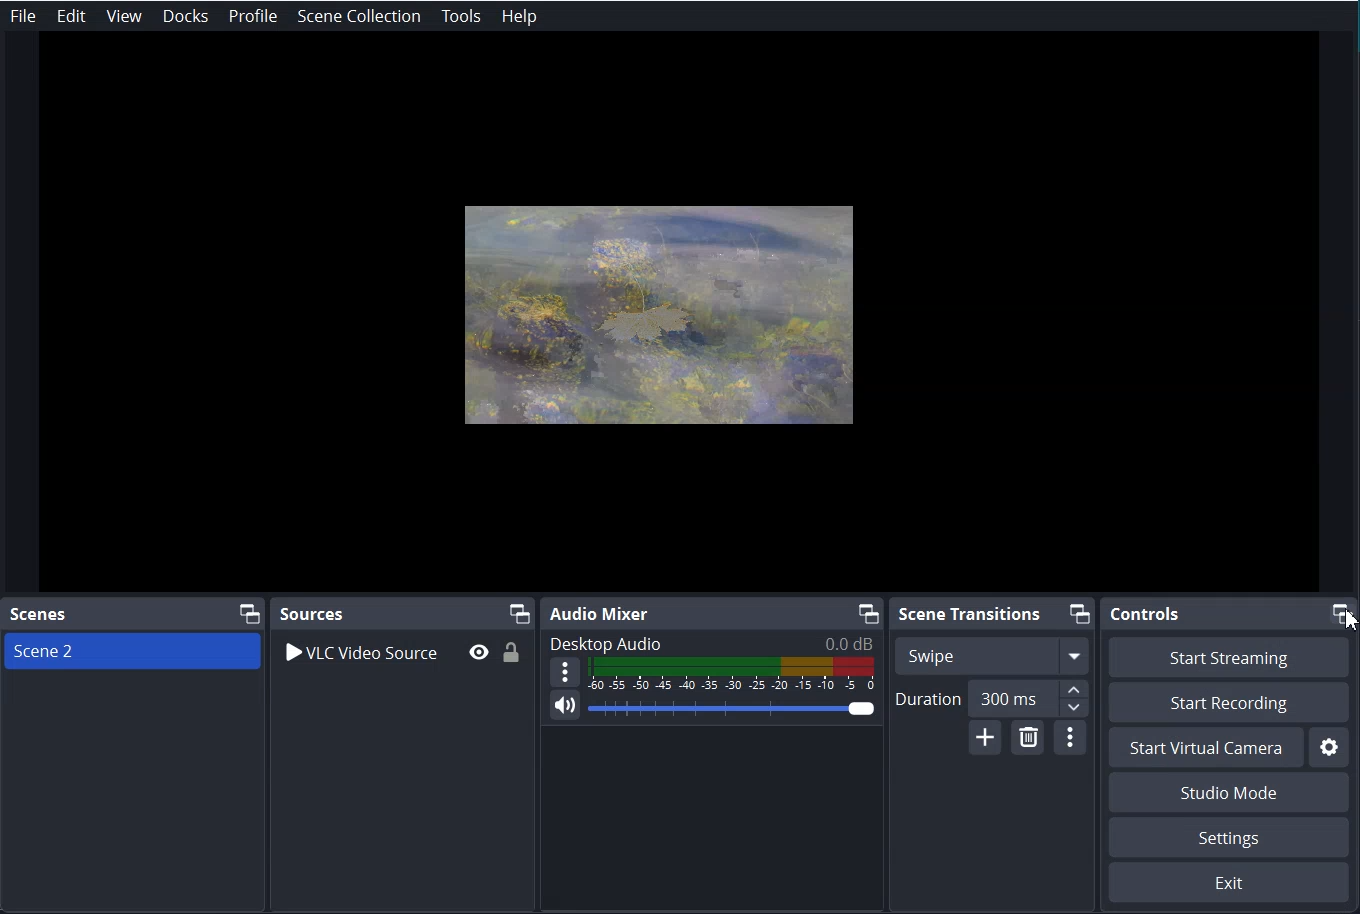 The image size is (1360, 914). I want to click on Controls, so click(1147, 613).